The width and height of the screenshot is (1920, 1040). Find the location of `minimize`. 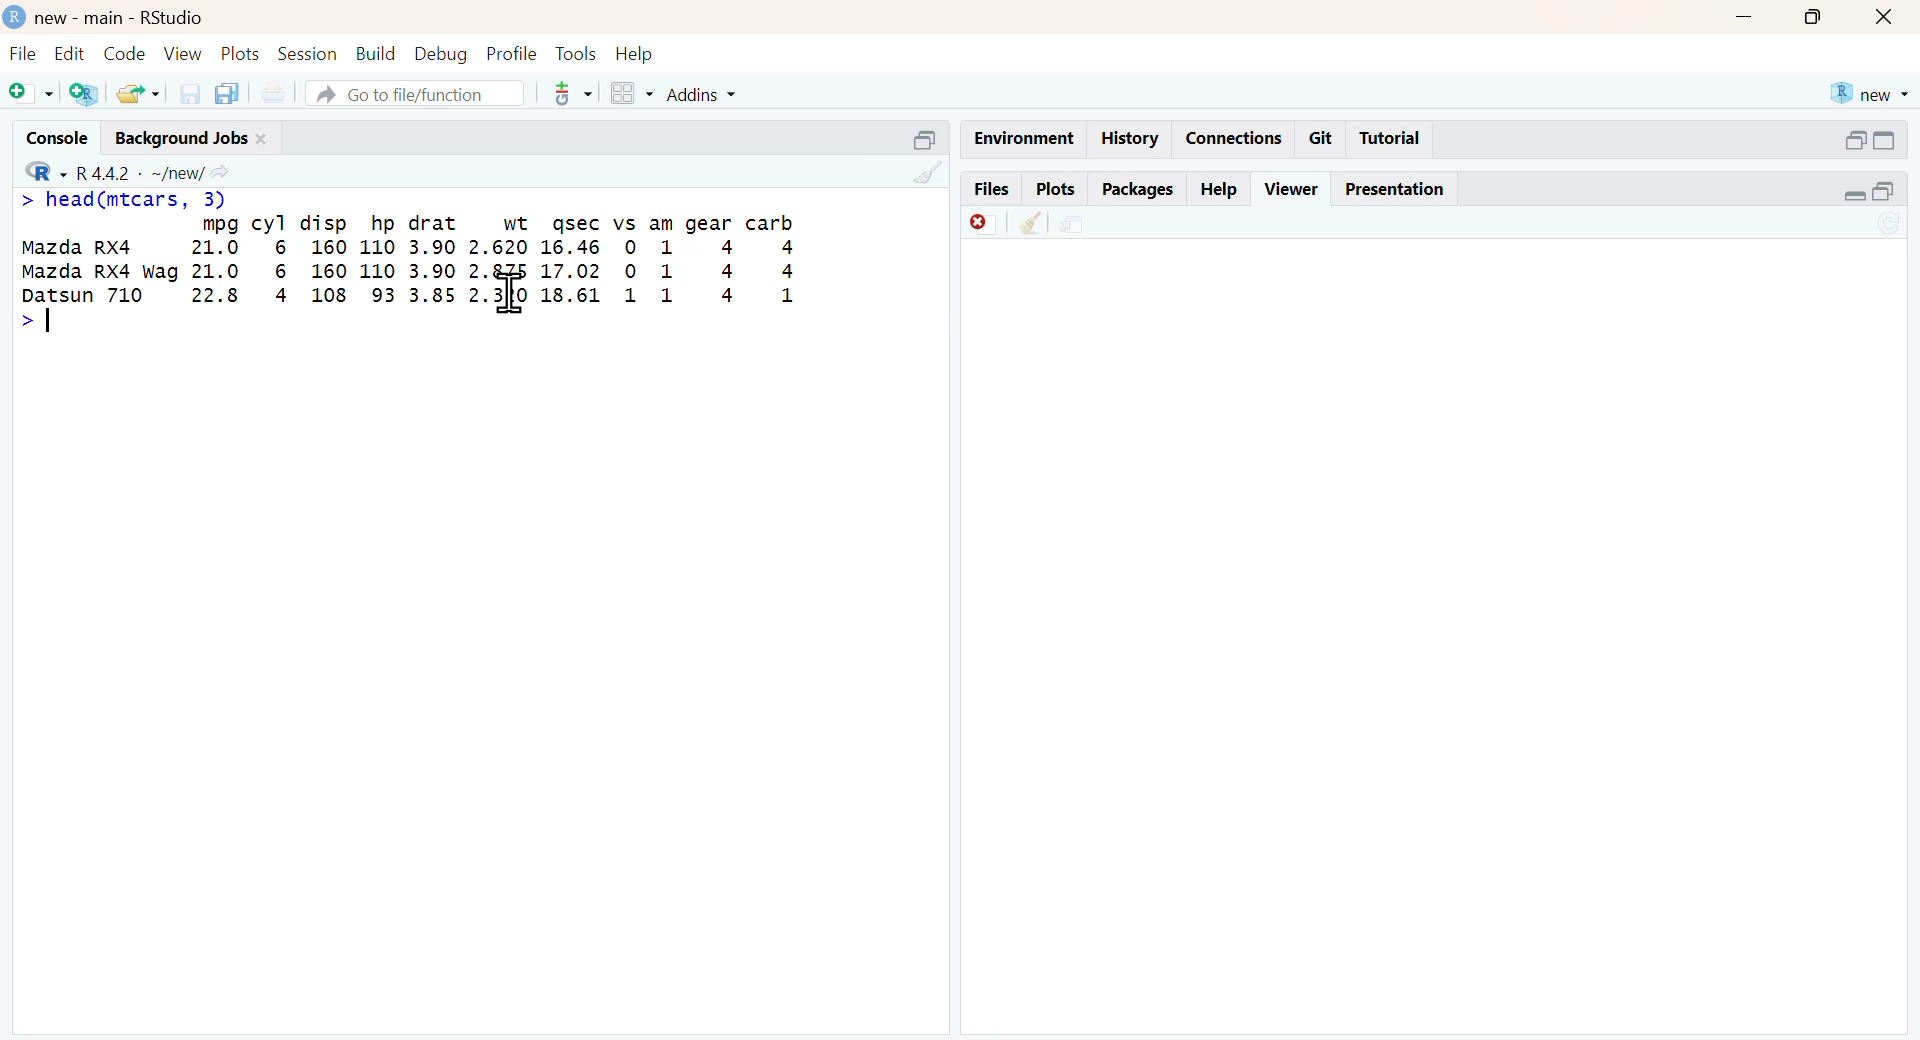

minimize is located at coordinates (1747, 17).